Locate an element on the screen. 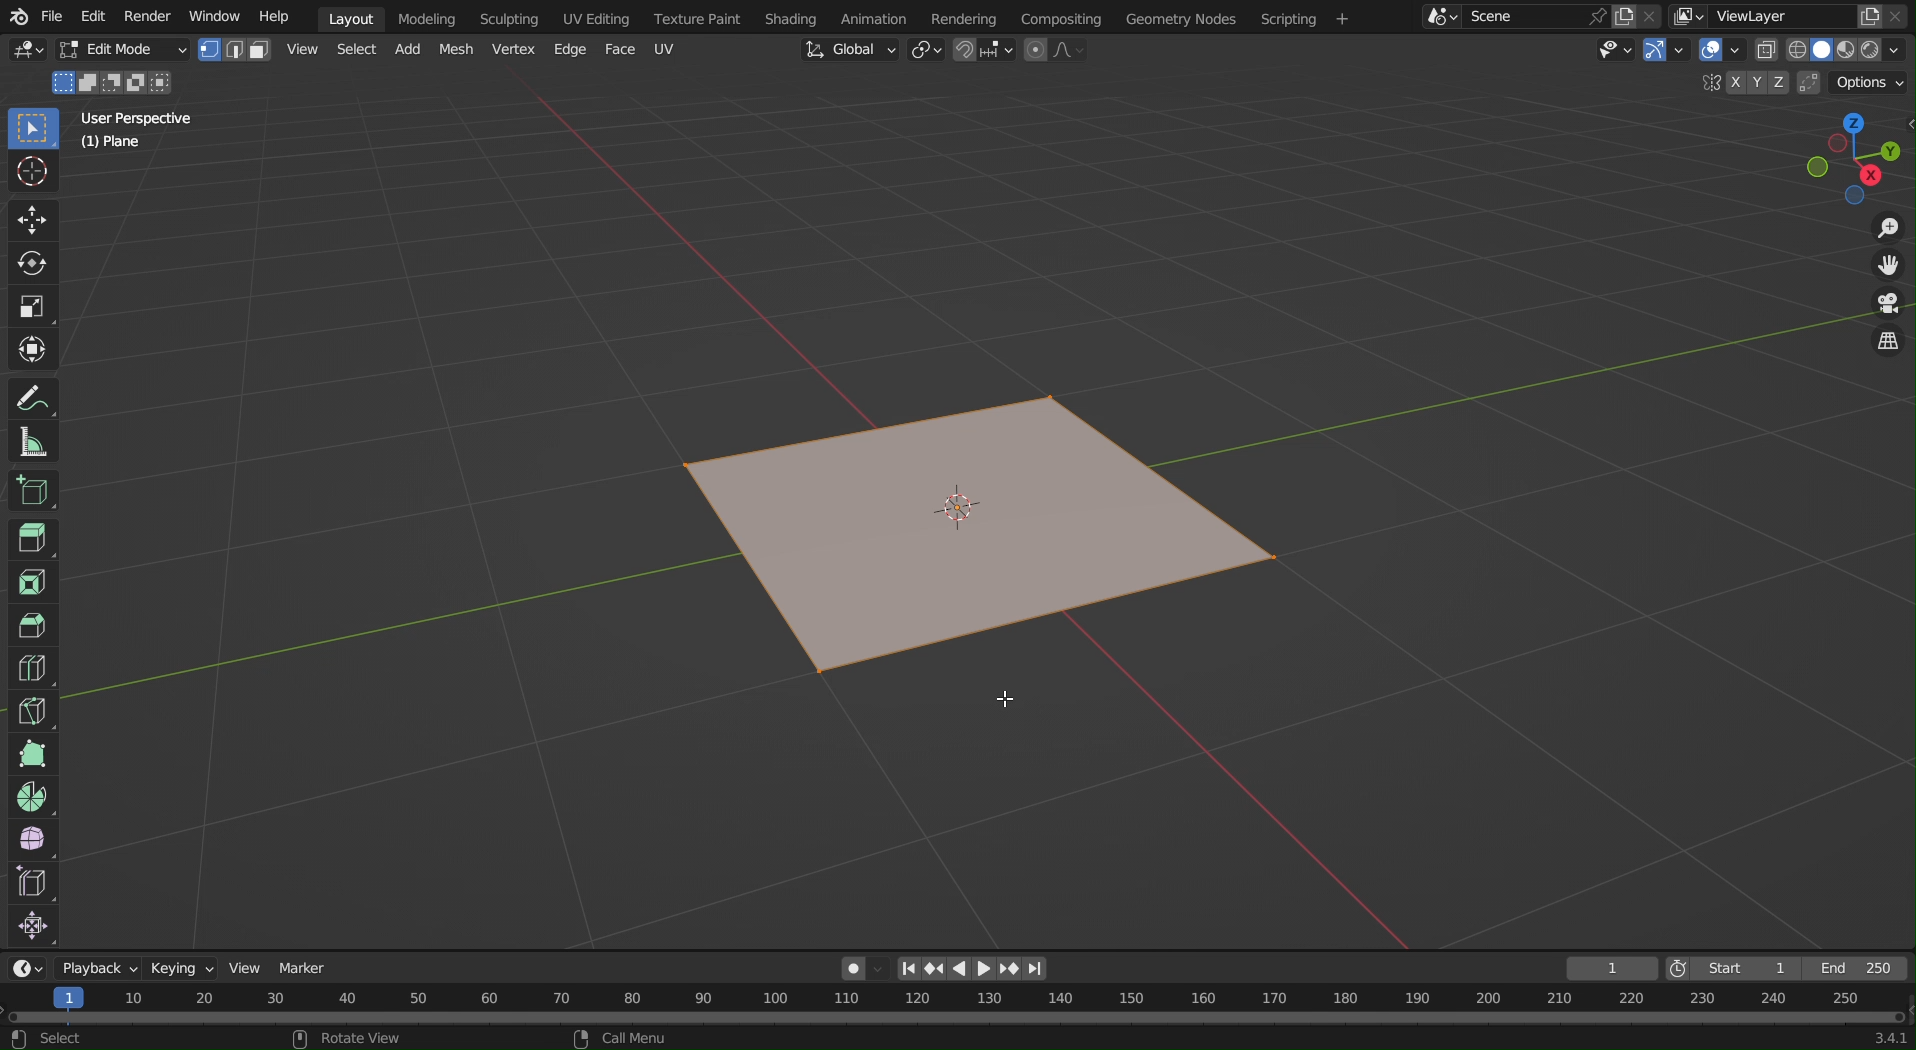 Image resolution: width=1916 pixels, height=1050 pixels. Transform Pivot Point is located at coordinates (926, 52).